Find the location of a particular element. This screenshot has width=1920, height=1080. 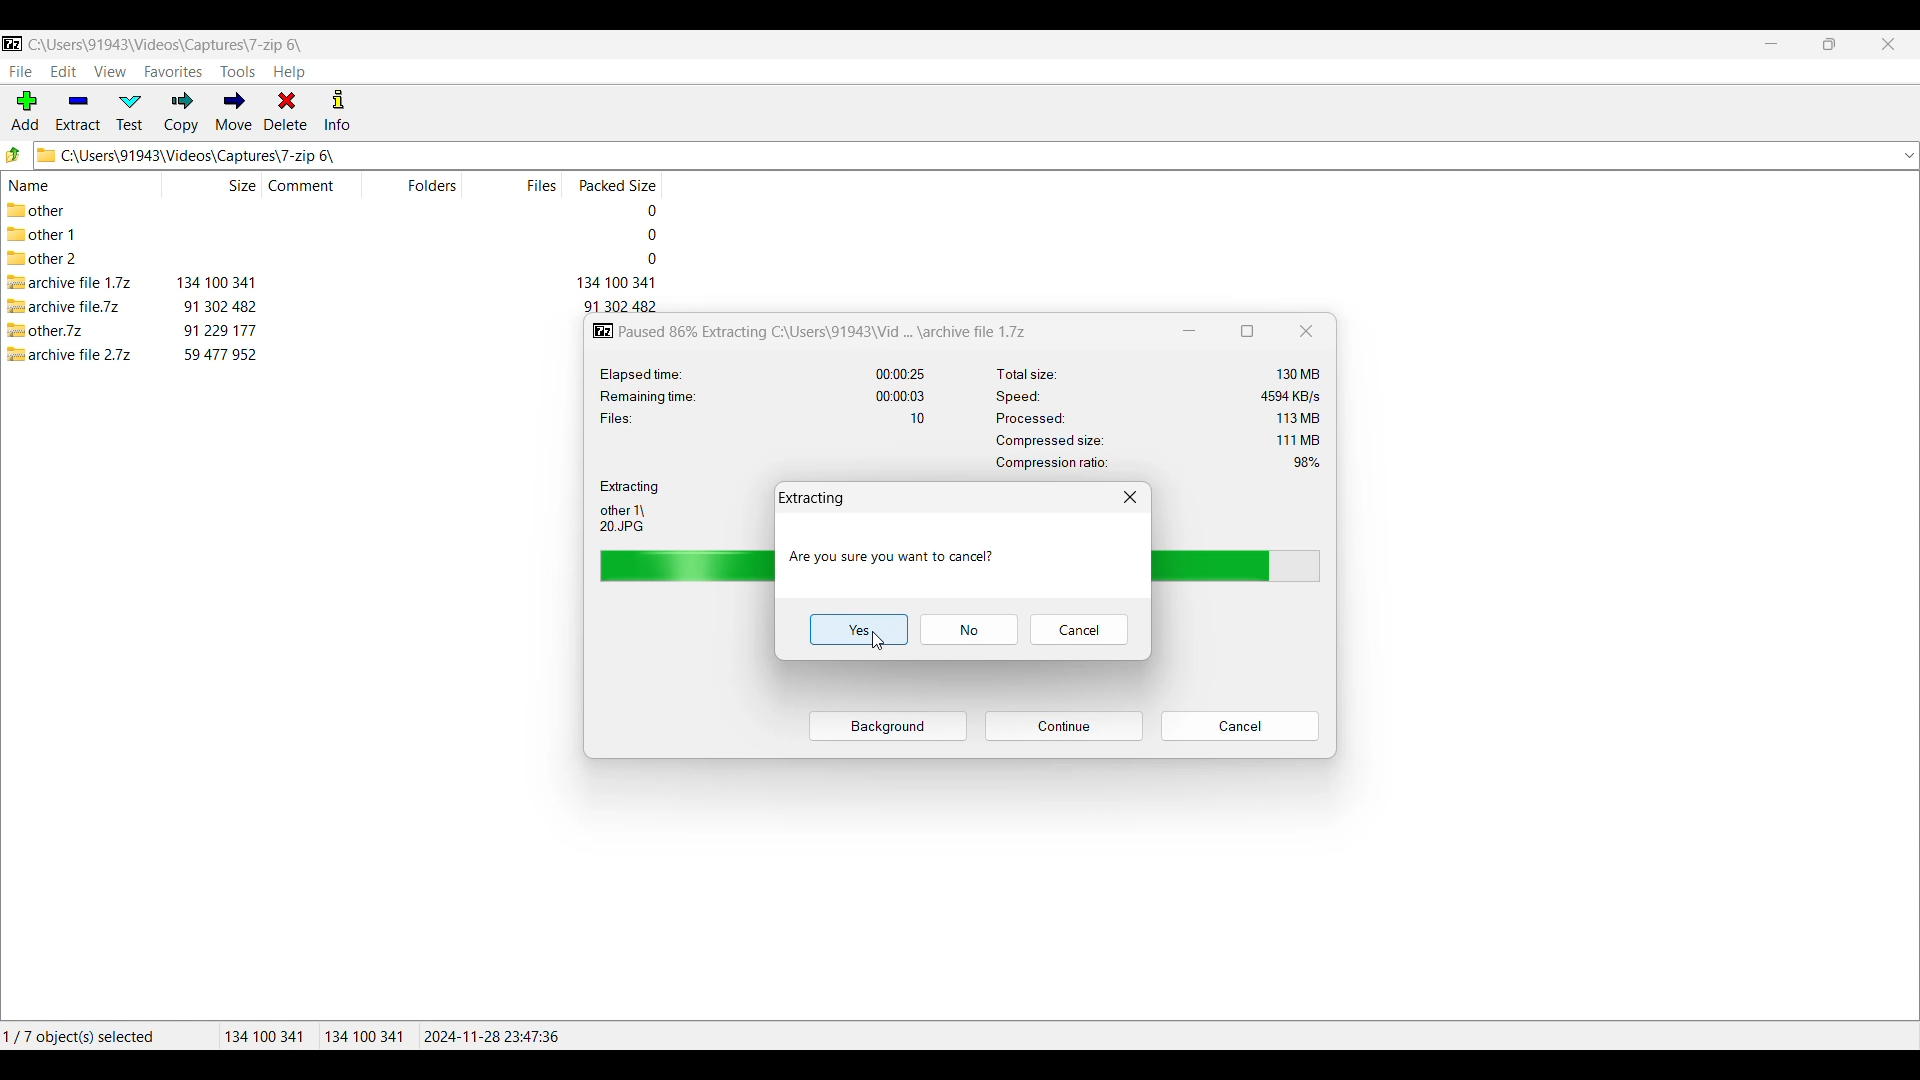

View menu is located at coordinates (111, 72).